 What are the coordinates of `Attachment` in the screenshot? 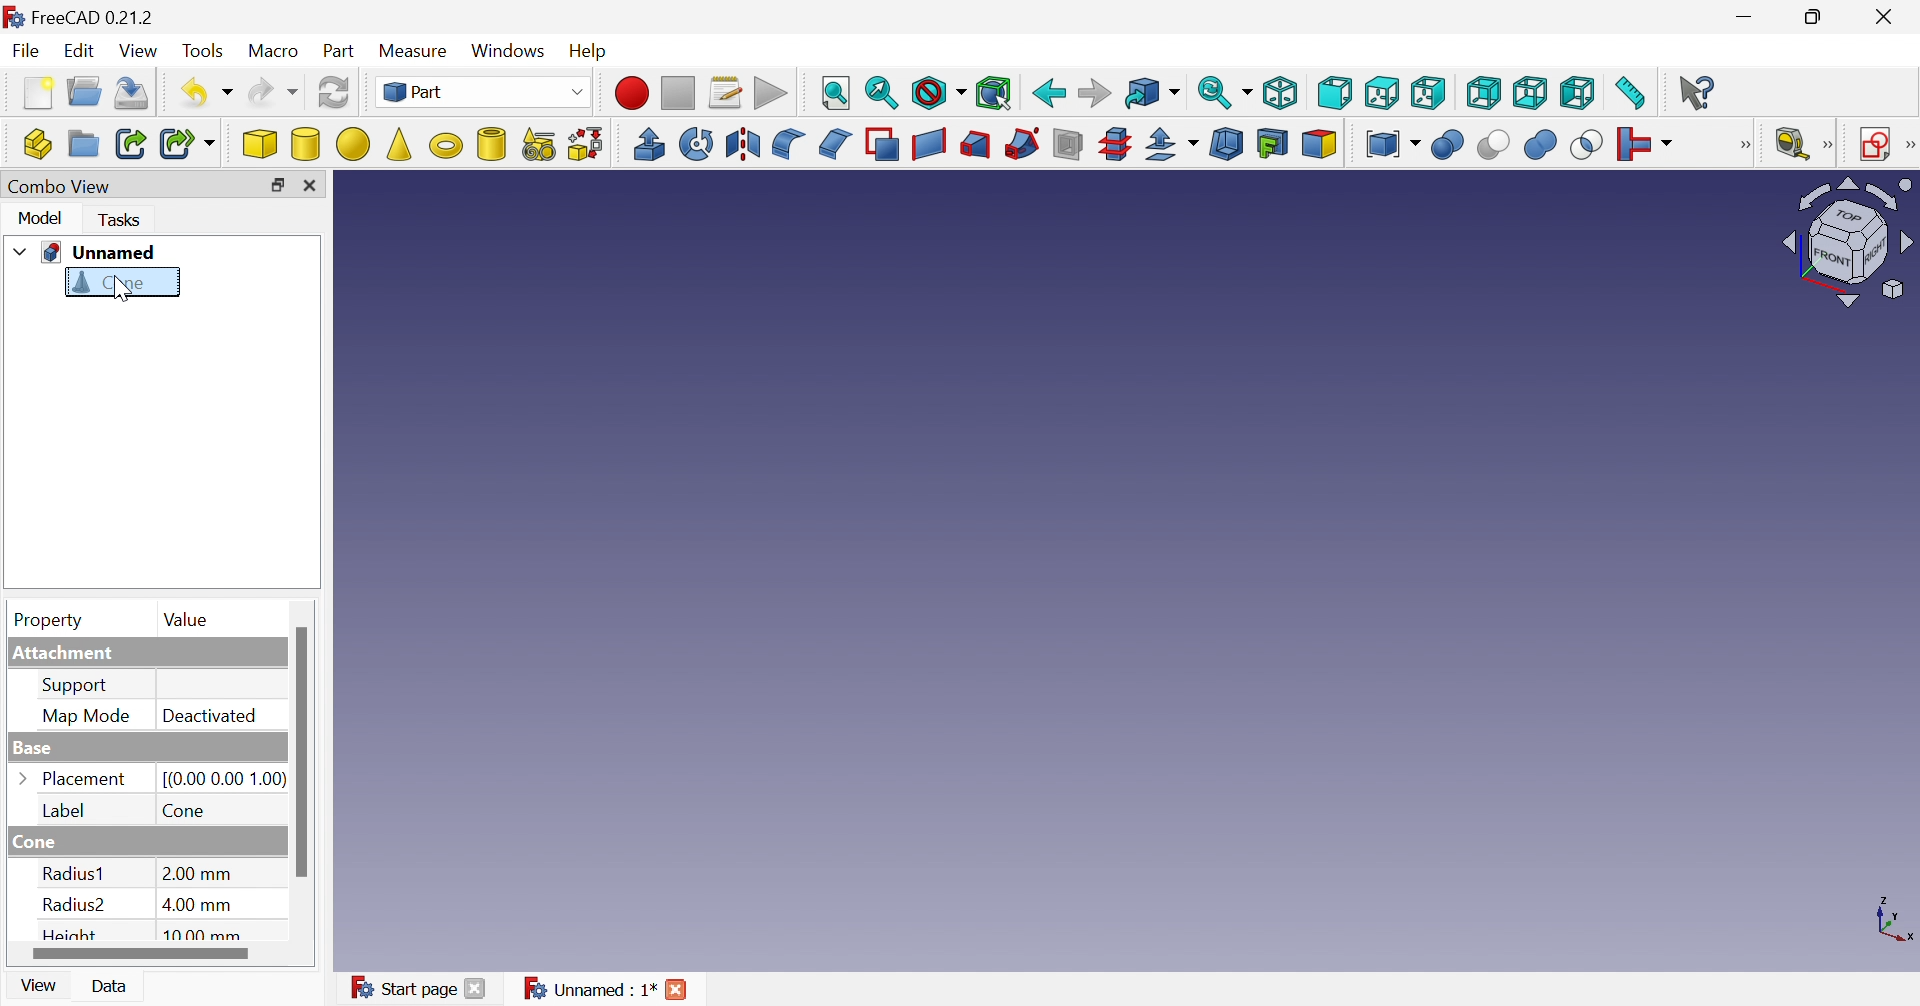 It's located at (65, 651).